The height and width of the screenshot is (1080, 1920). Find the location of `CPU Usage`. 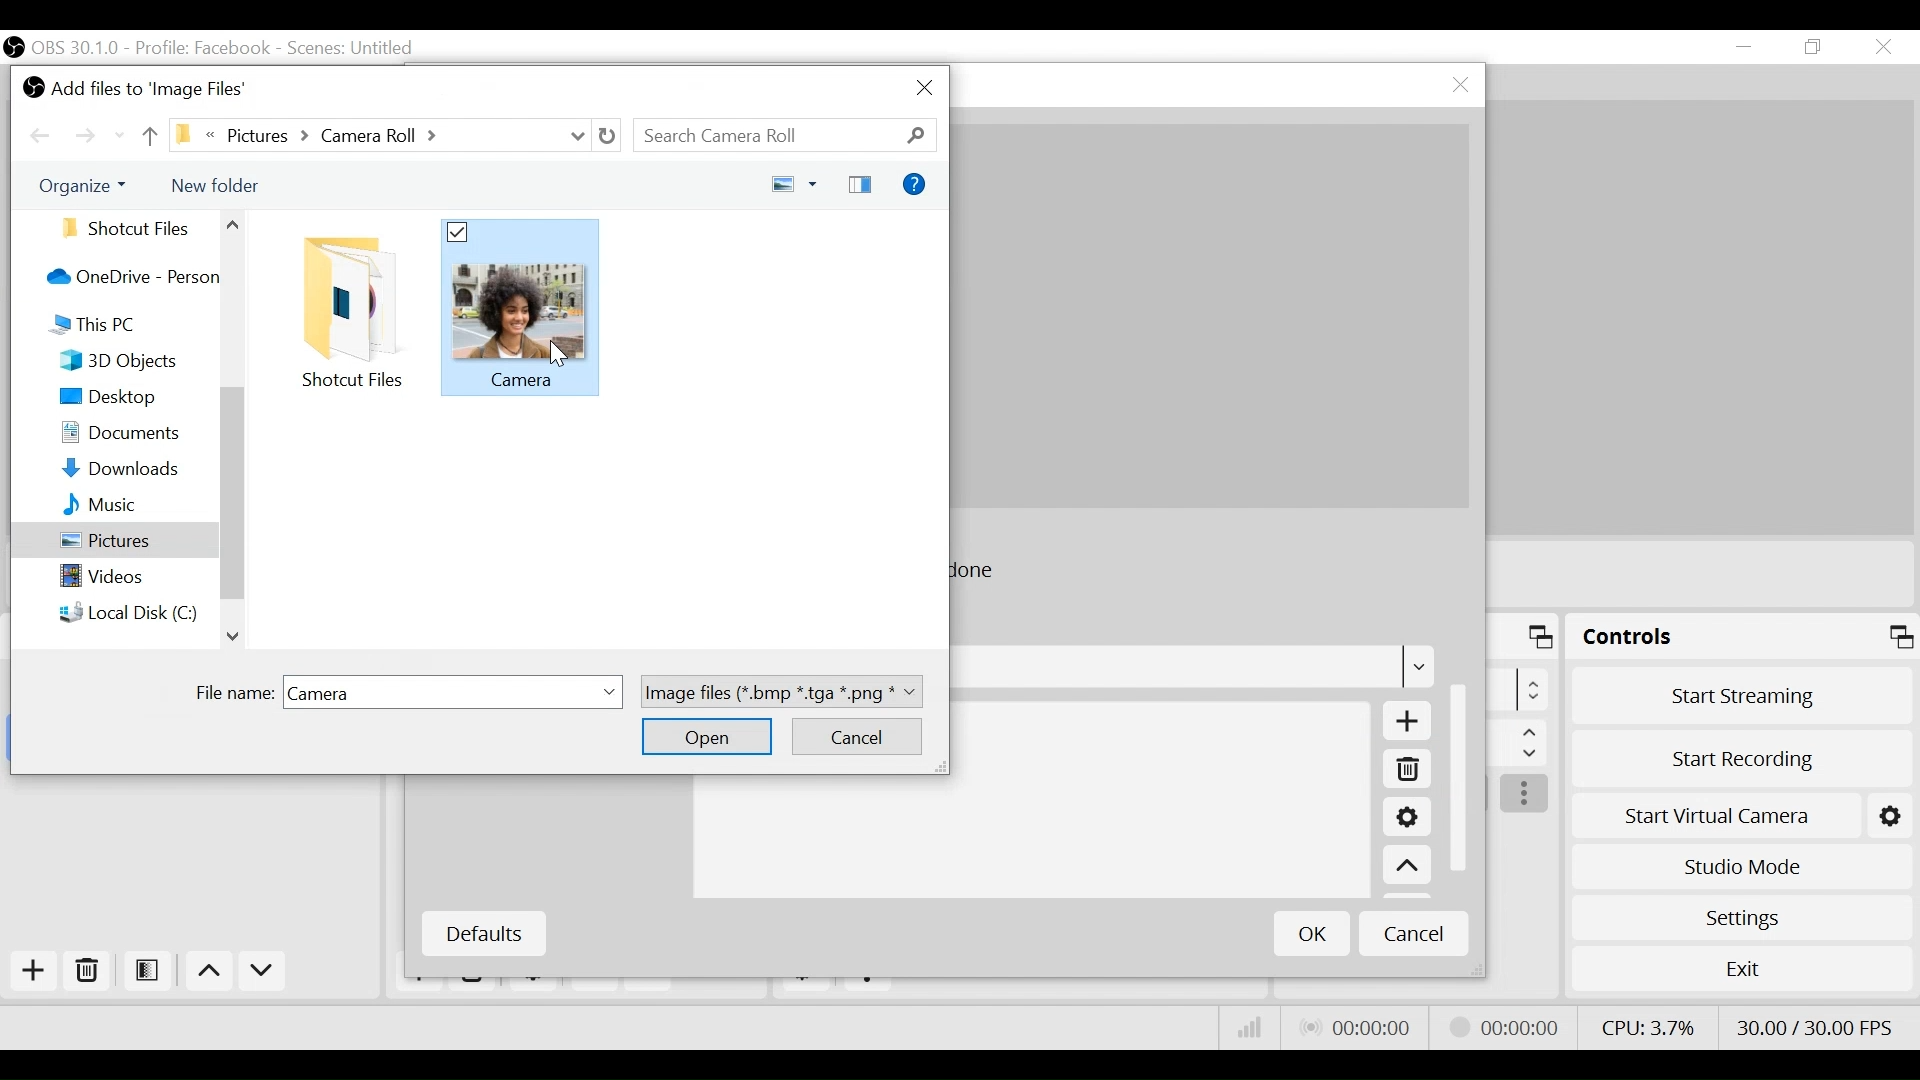

CPU Usage is located at coordinates (1645, 1025).